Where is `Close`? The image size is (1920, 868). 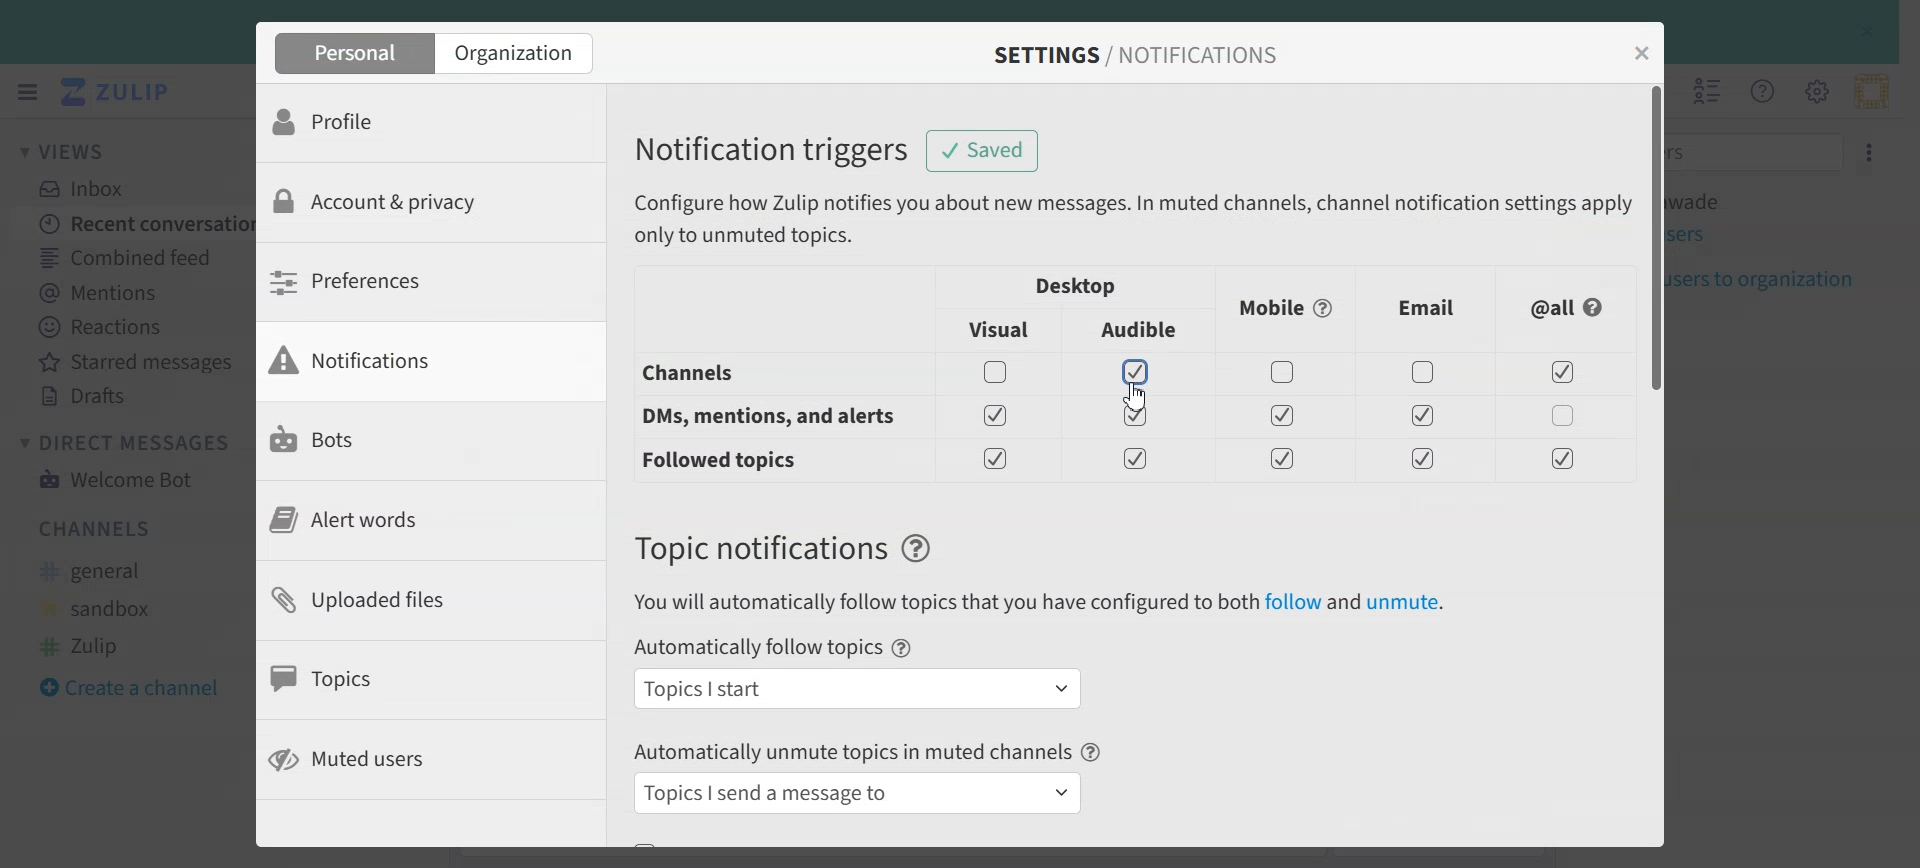
Close is located at coordinates (1643, 53).